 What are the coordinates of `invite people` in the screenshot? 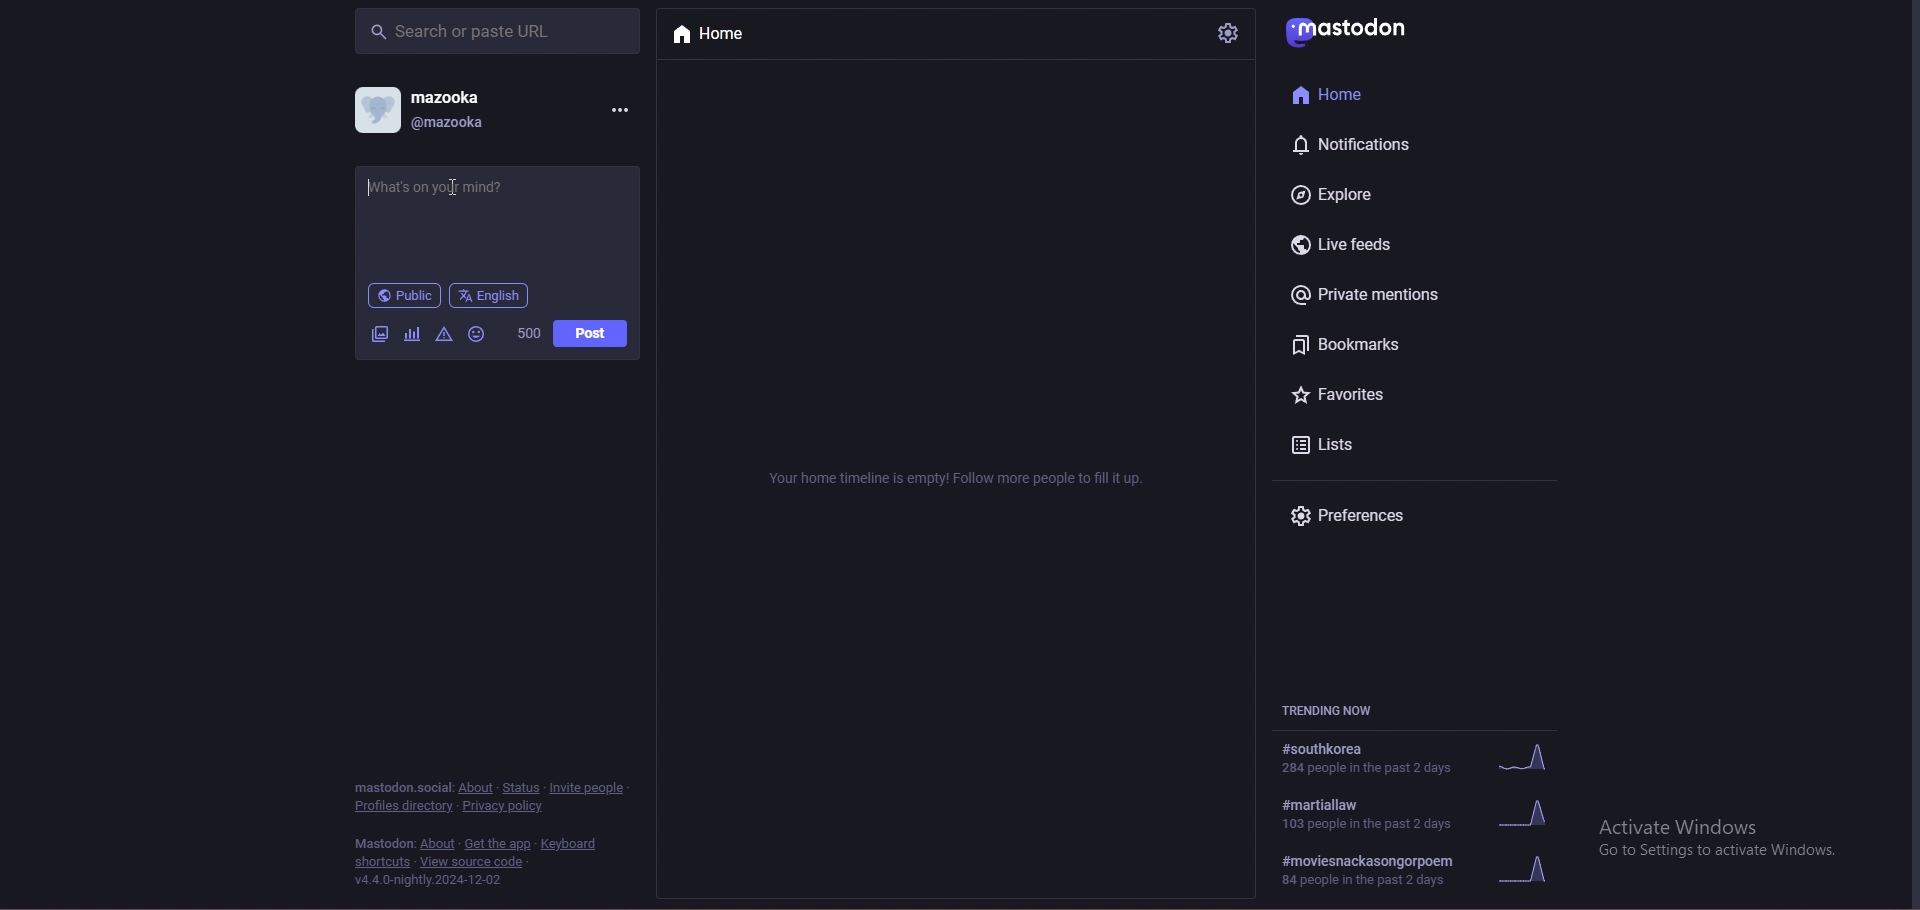 It's located at (589, 787).